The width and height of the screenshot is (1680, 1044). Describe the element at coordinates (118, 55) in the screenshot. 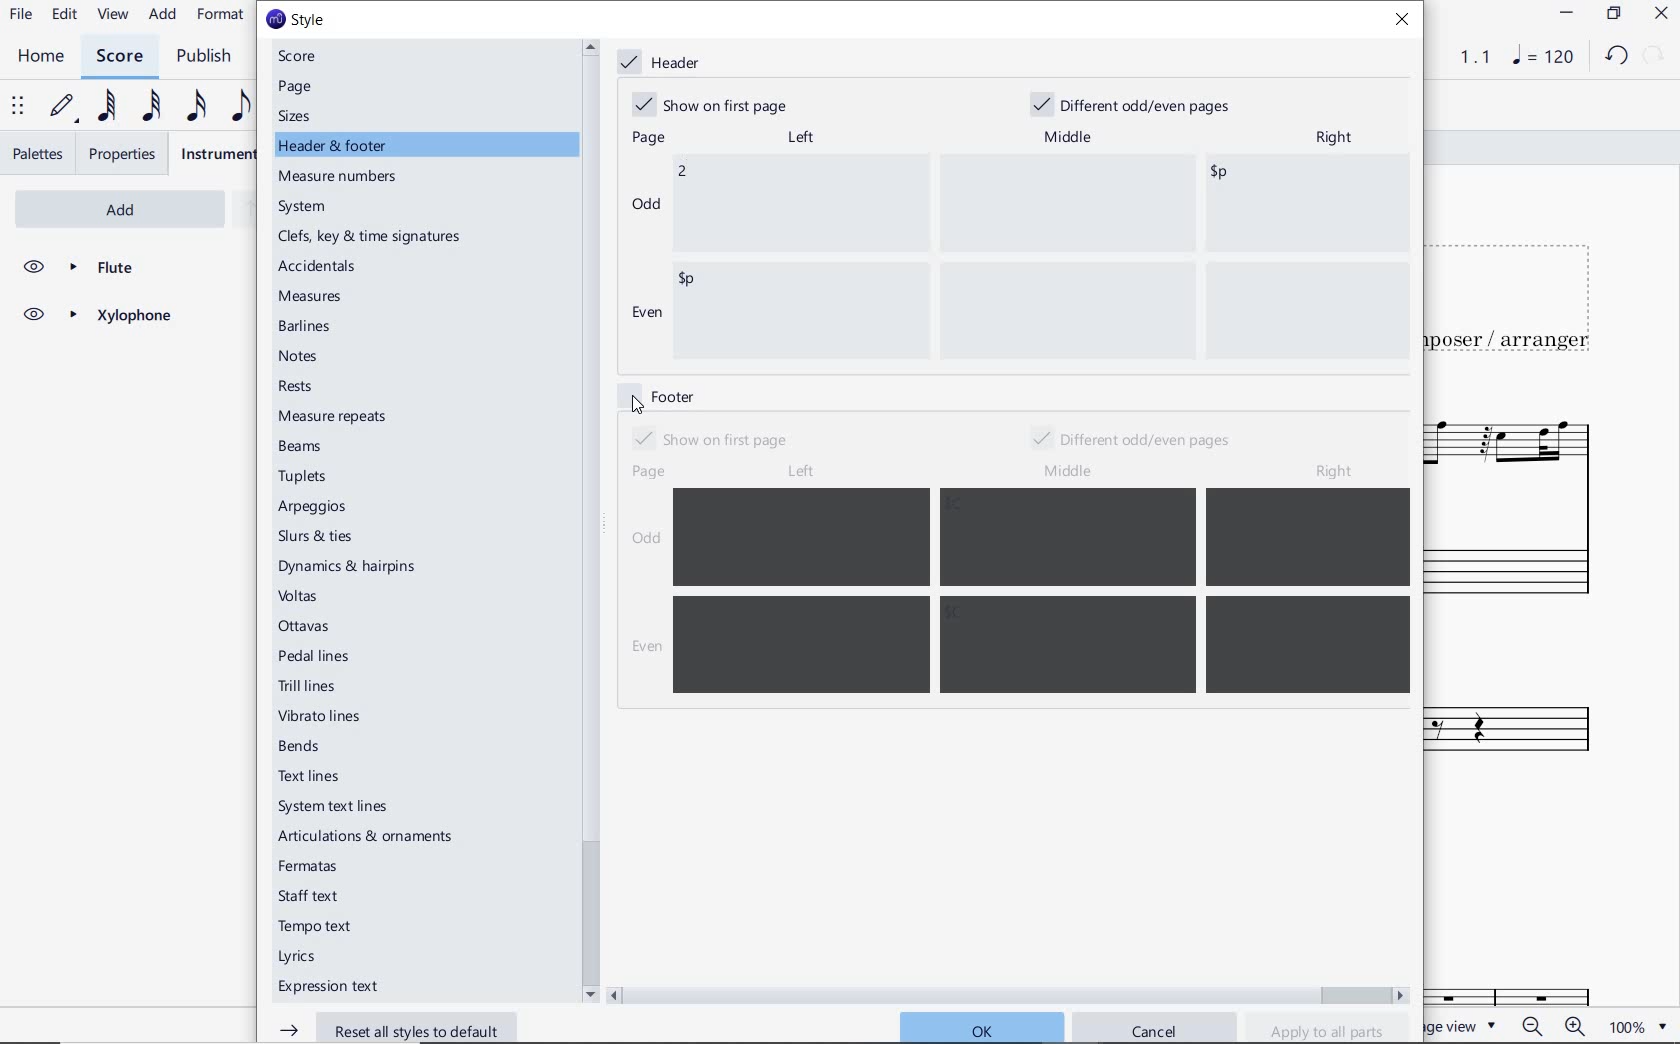

I see `SCORE` at that location.